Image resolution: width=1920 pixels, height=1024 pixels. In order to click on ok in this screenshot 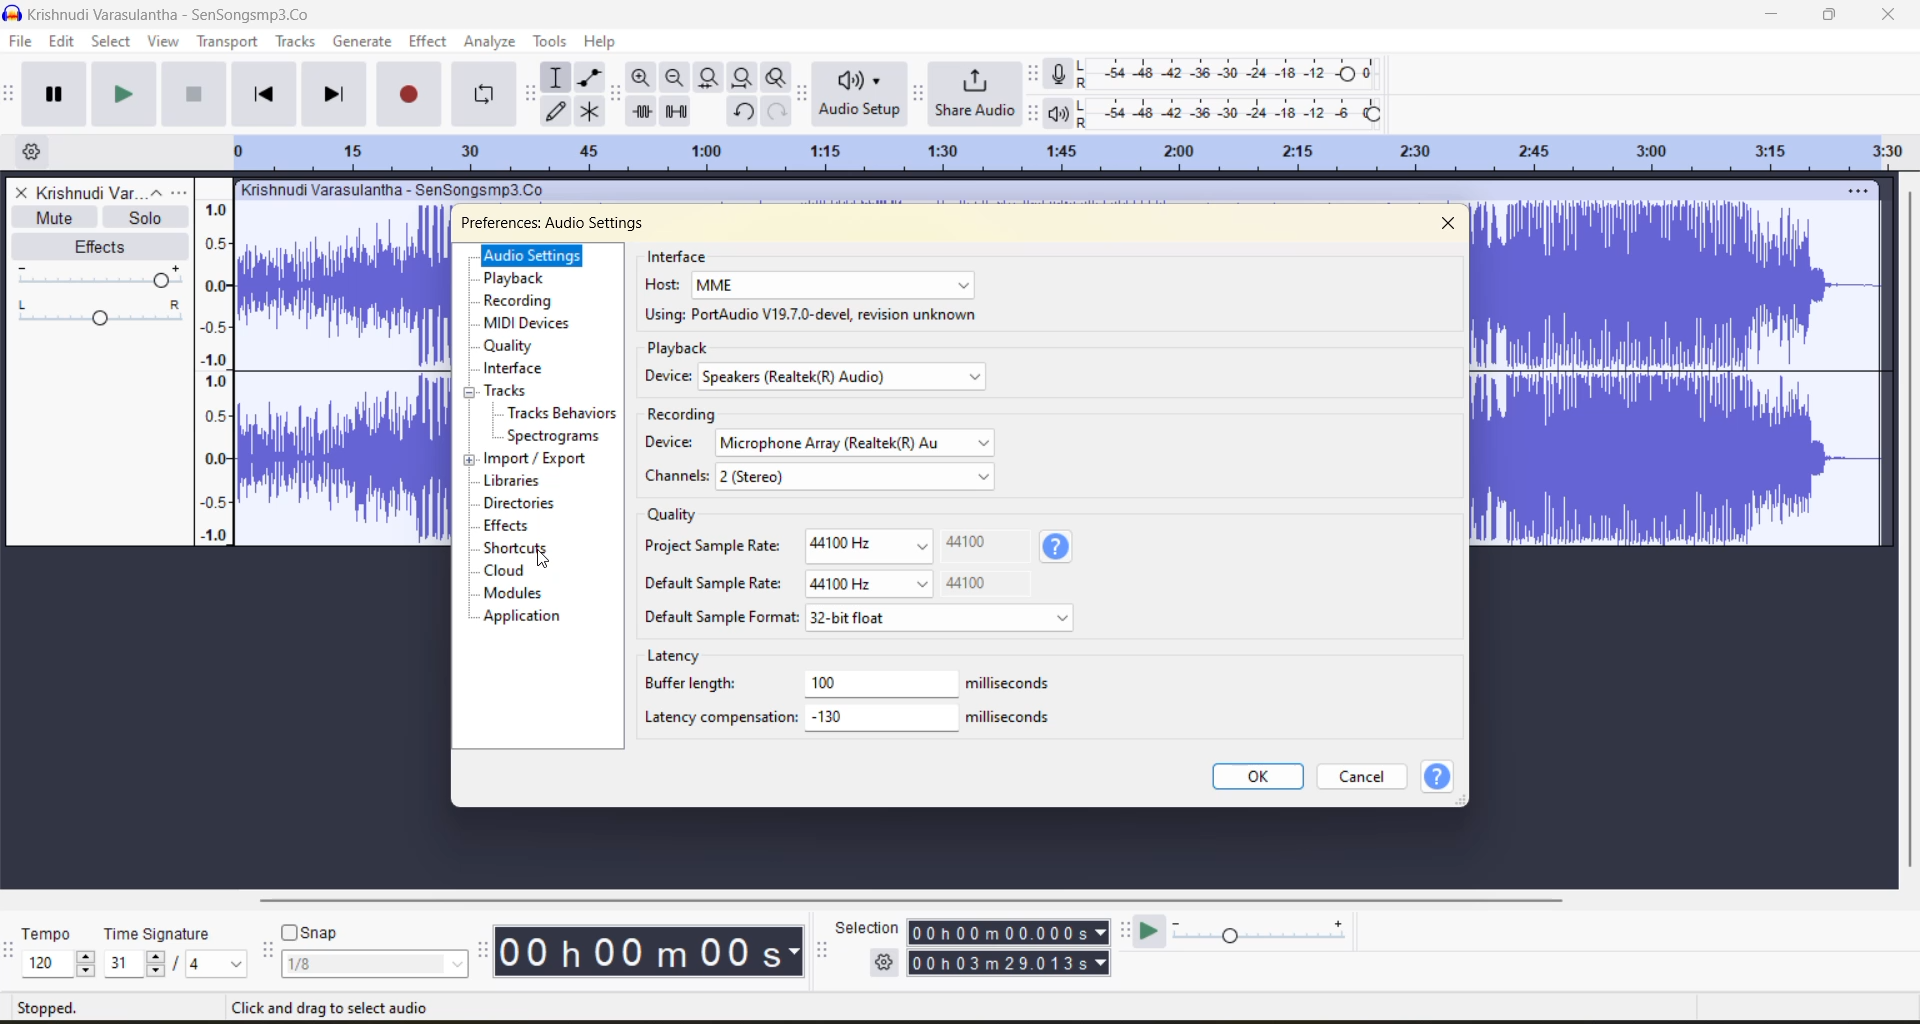, I will do `click(1258, 775)`.